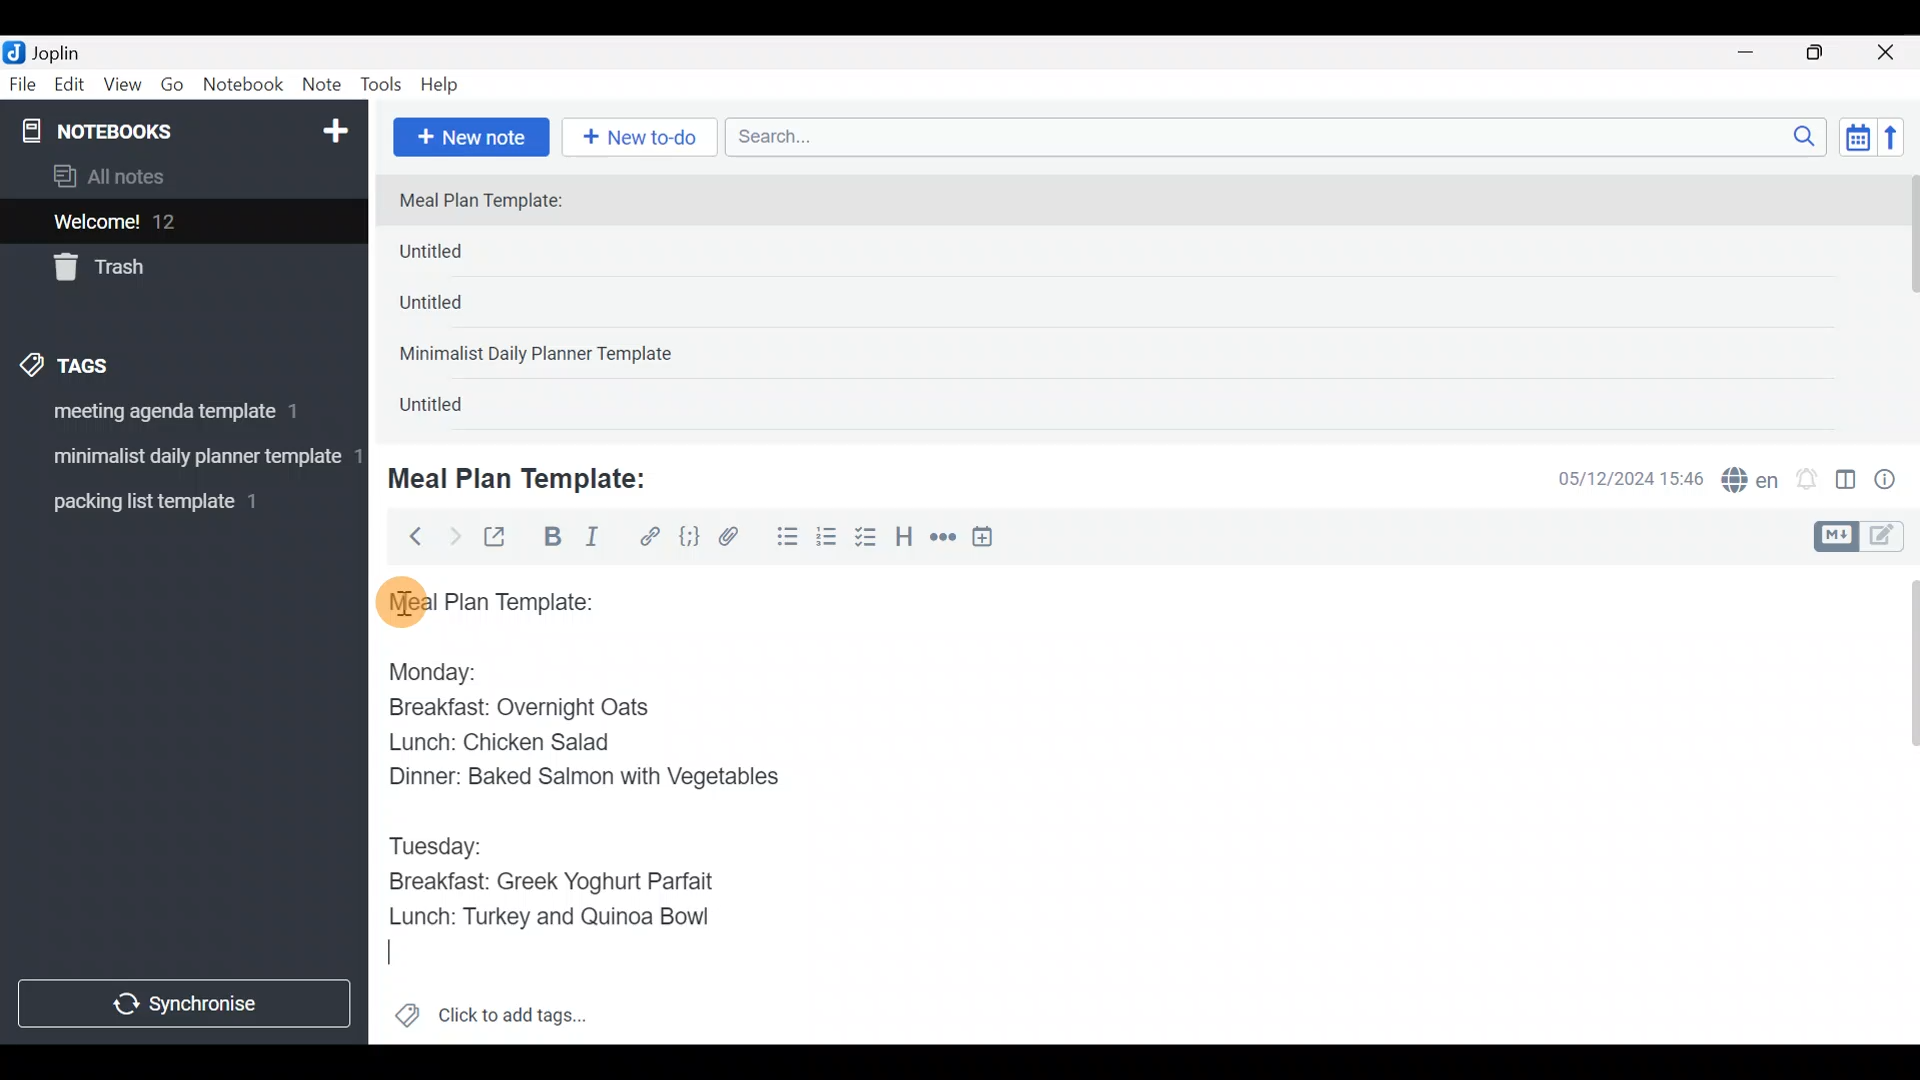  What do you see at coordinates (644, 139) in the screenshot?
I see `New to-do` at bounding box center [644, 139].